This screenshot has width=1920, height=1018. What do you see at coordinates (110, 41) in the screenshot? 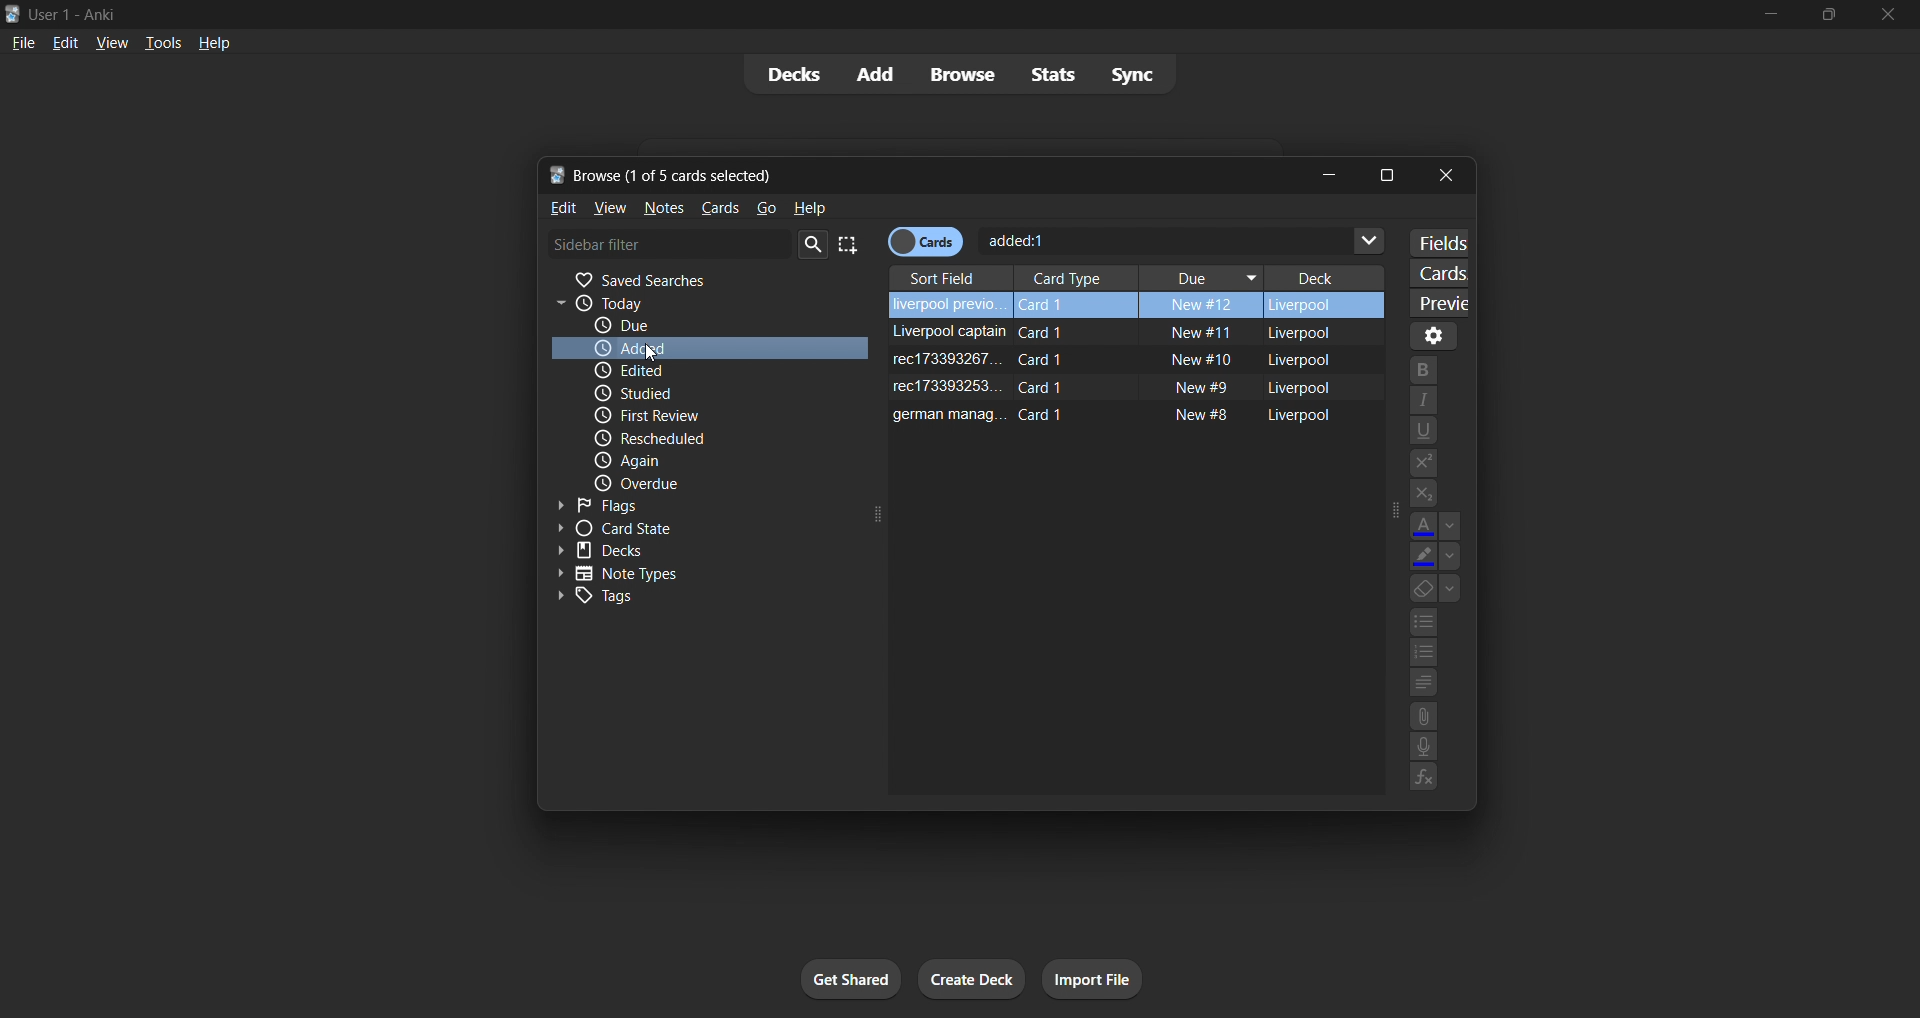
I see `view` at bounding box center [110, 41].